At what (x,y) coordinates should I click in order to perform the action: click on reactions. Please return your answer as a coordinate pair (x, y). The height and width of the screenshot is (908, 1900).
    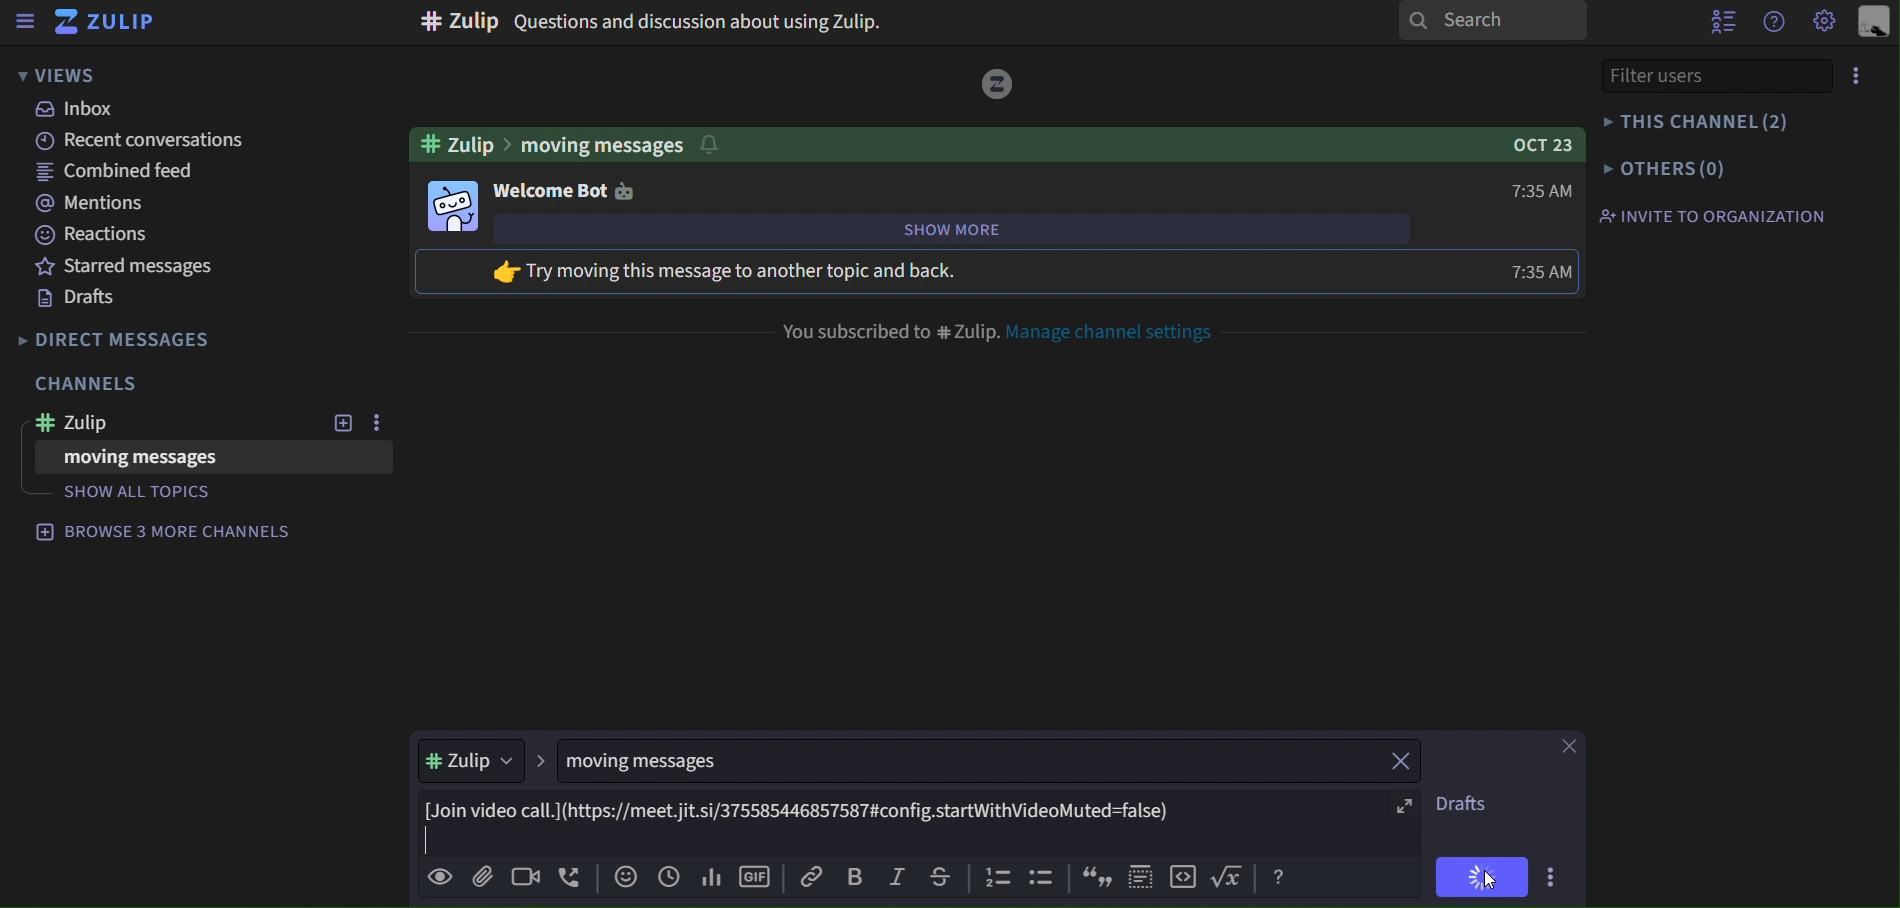
    Looking at the image, I should click on (94, 236).